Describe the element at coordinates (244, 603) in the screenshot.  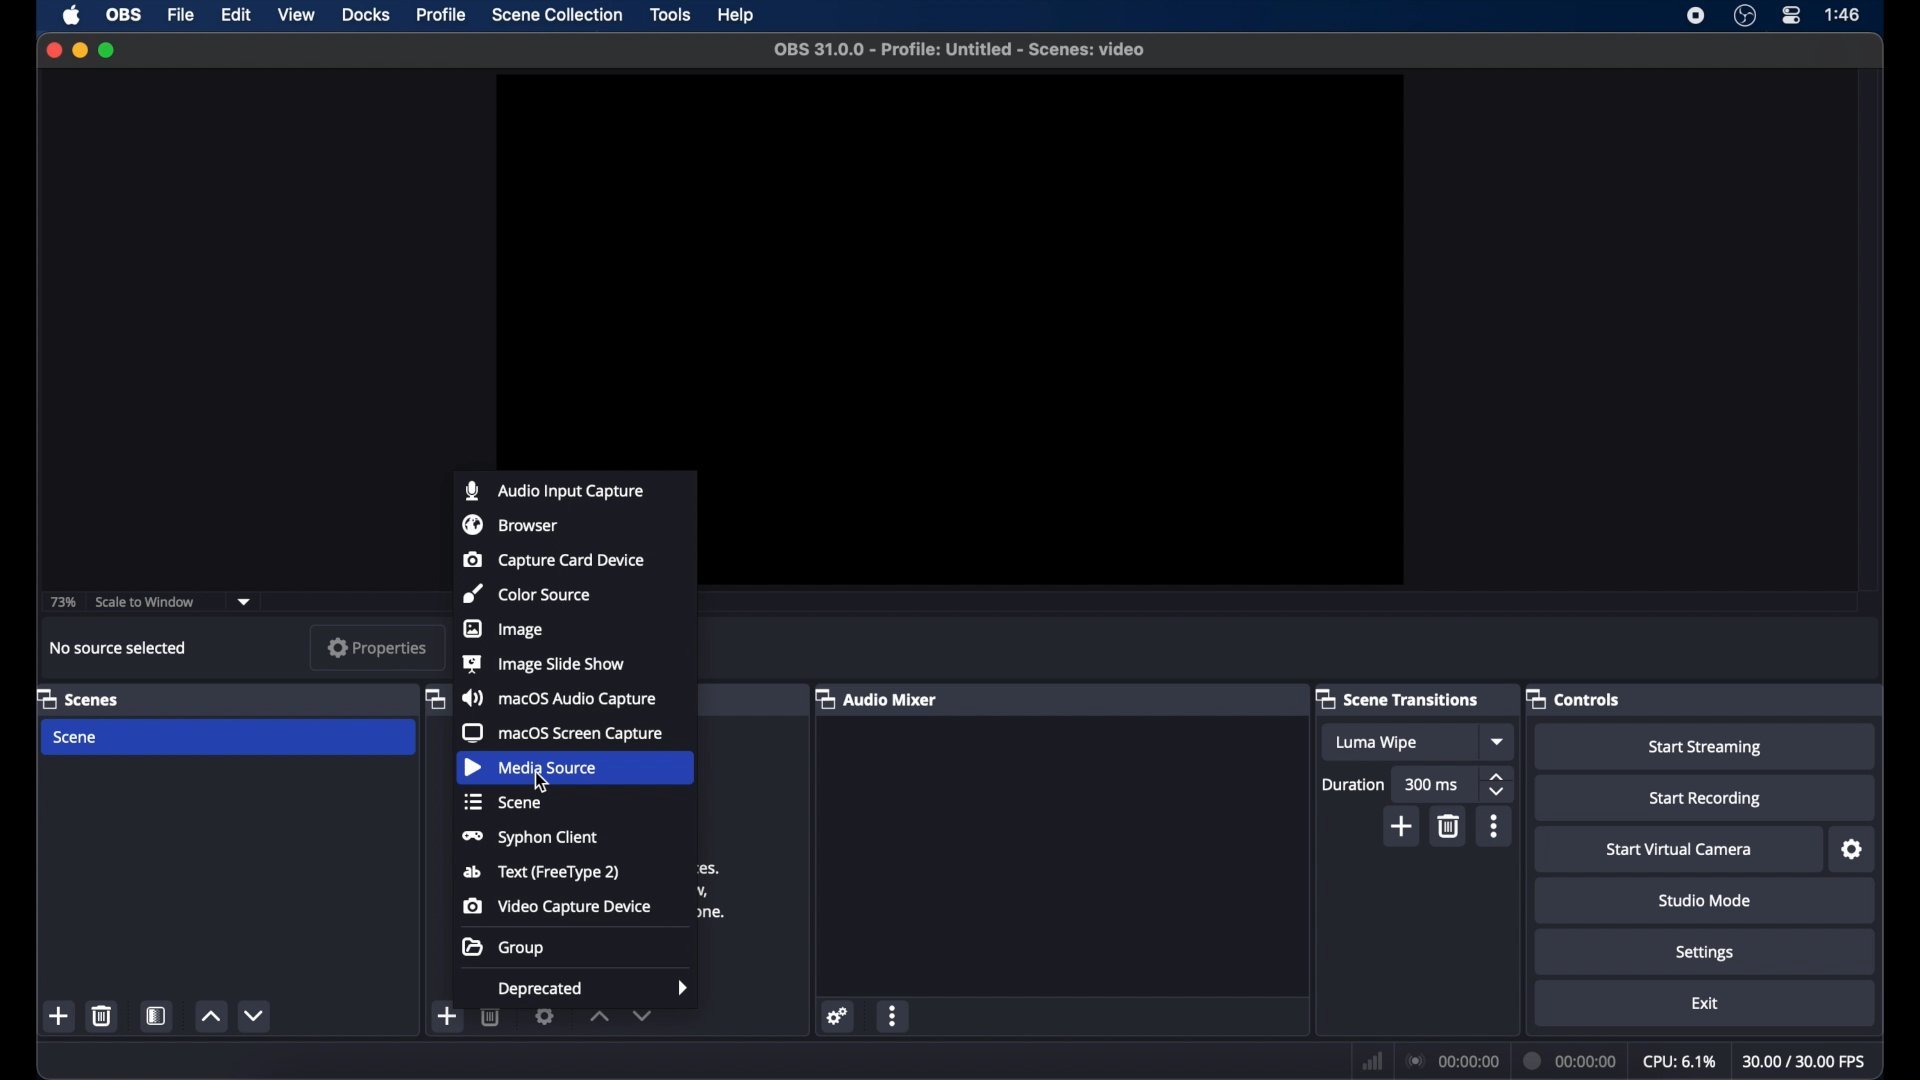
I see `dropdown` at that location.